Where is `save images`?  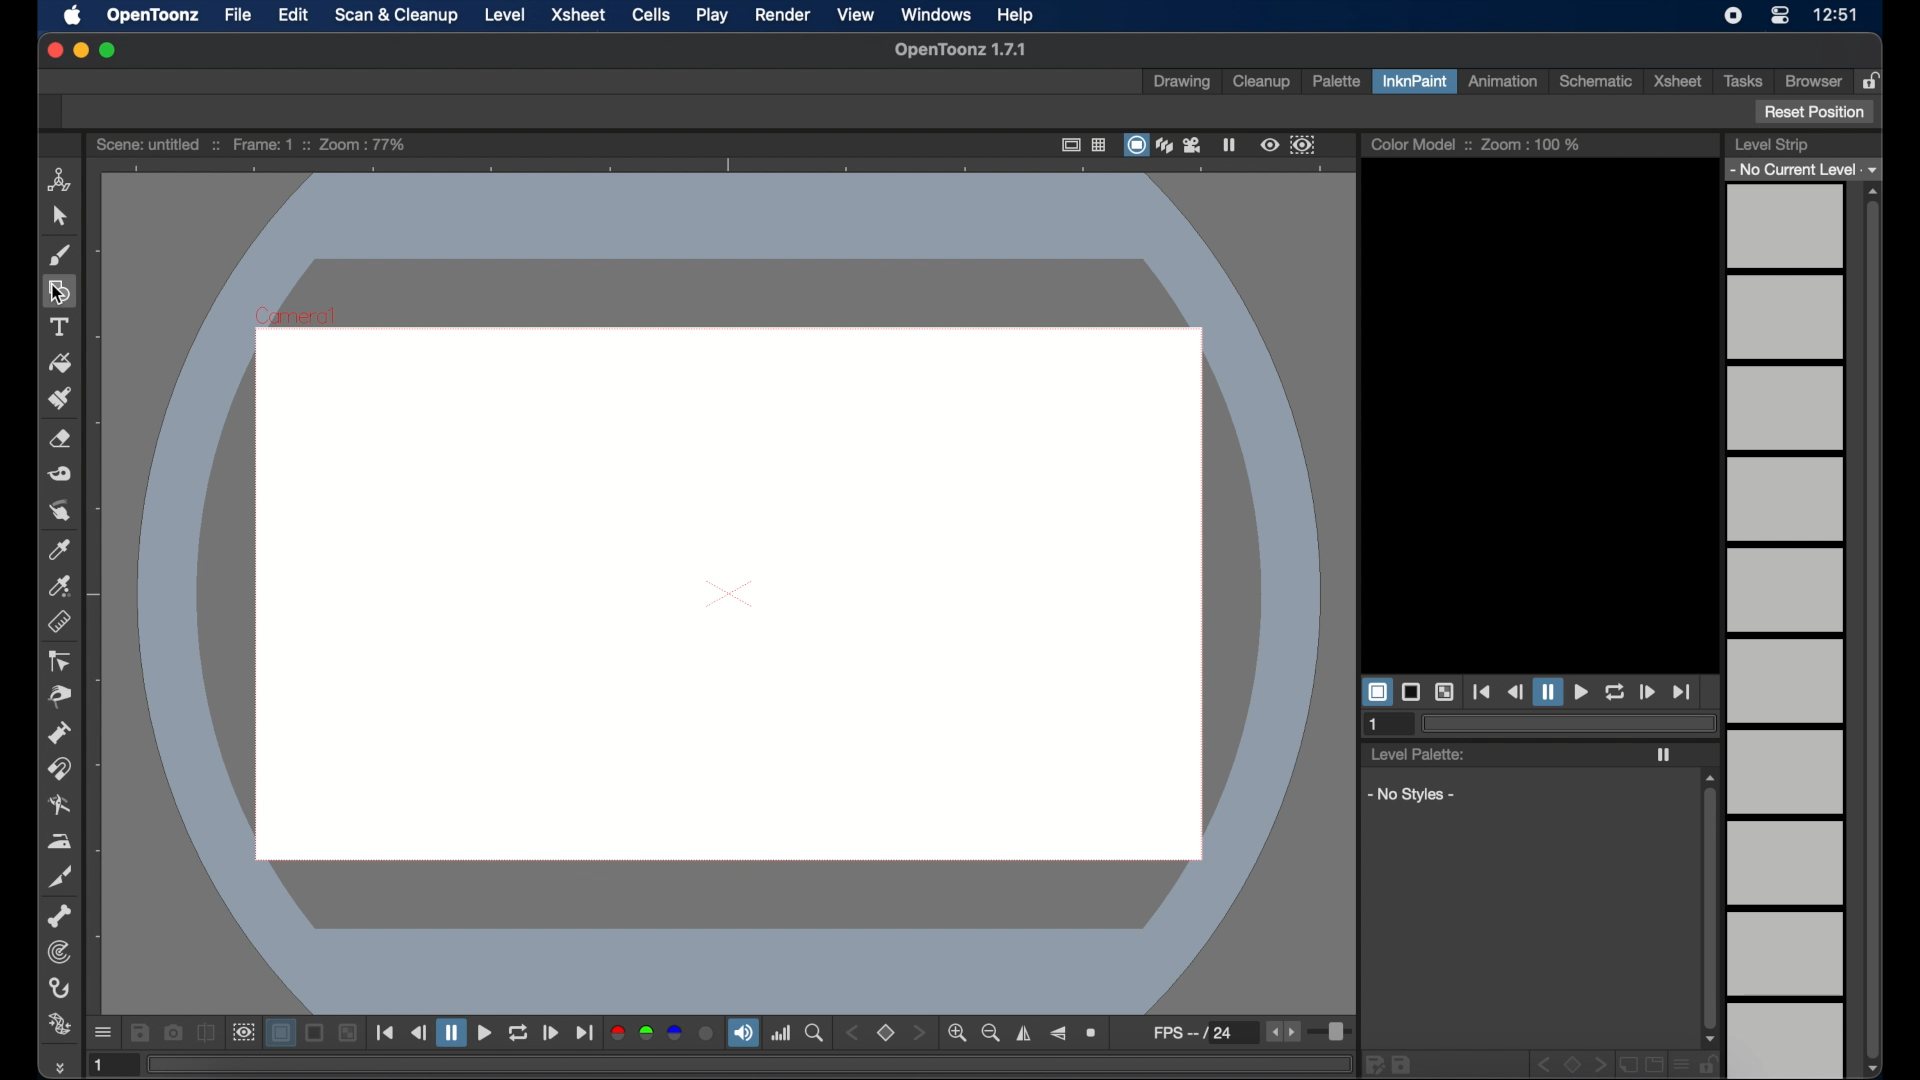 save images is located at coordinates (139, 1033).